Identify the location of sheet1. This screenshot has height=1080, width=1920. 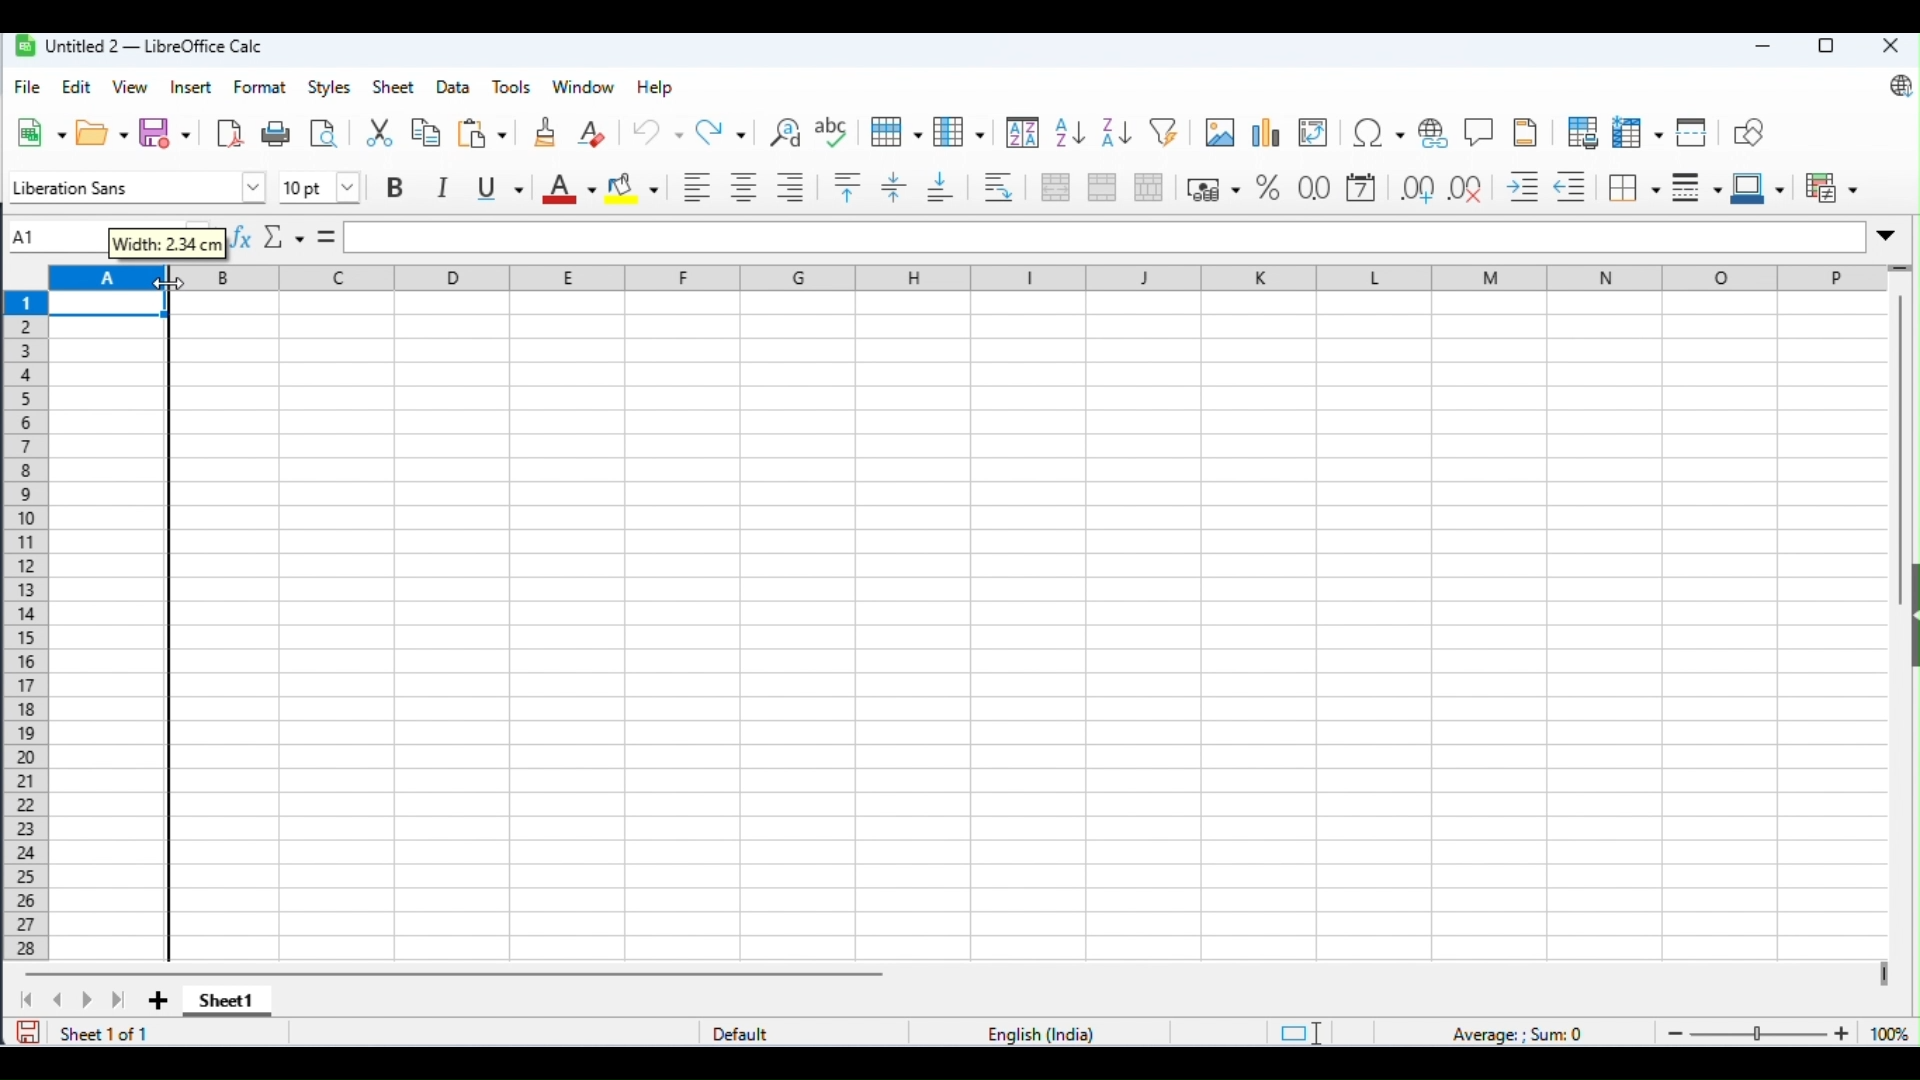
(223, 1003).